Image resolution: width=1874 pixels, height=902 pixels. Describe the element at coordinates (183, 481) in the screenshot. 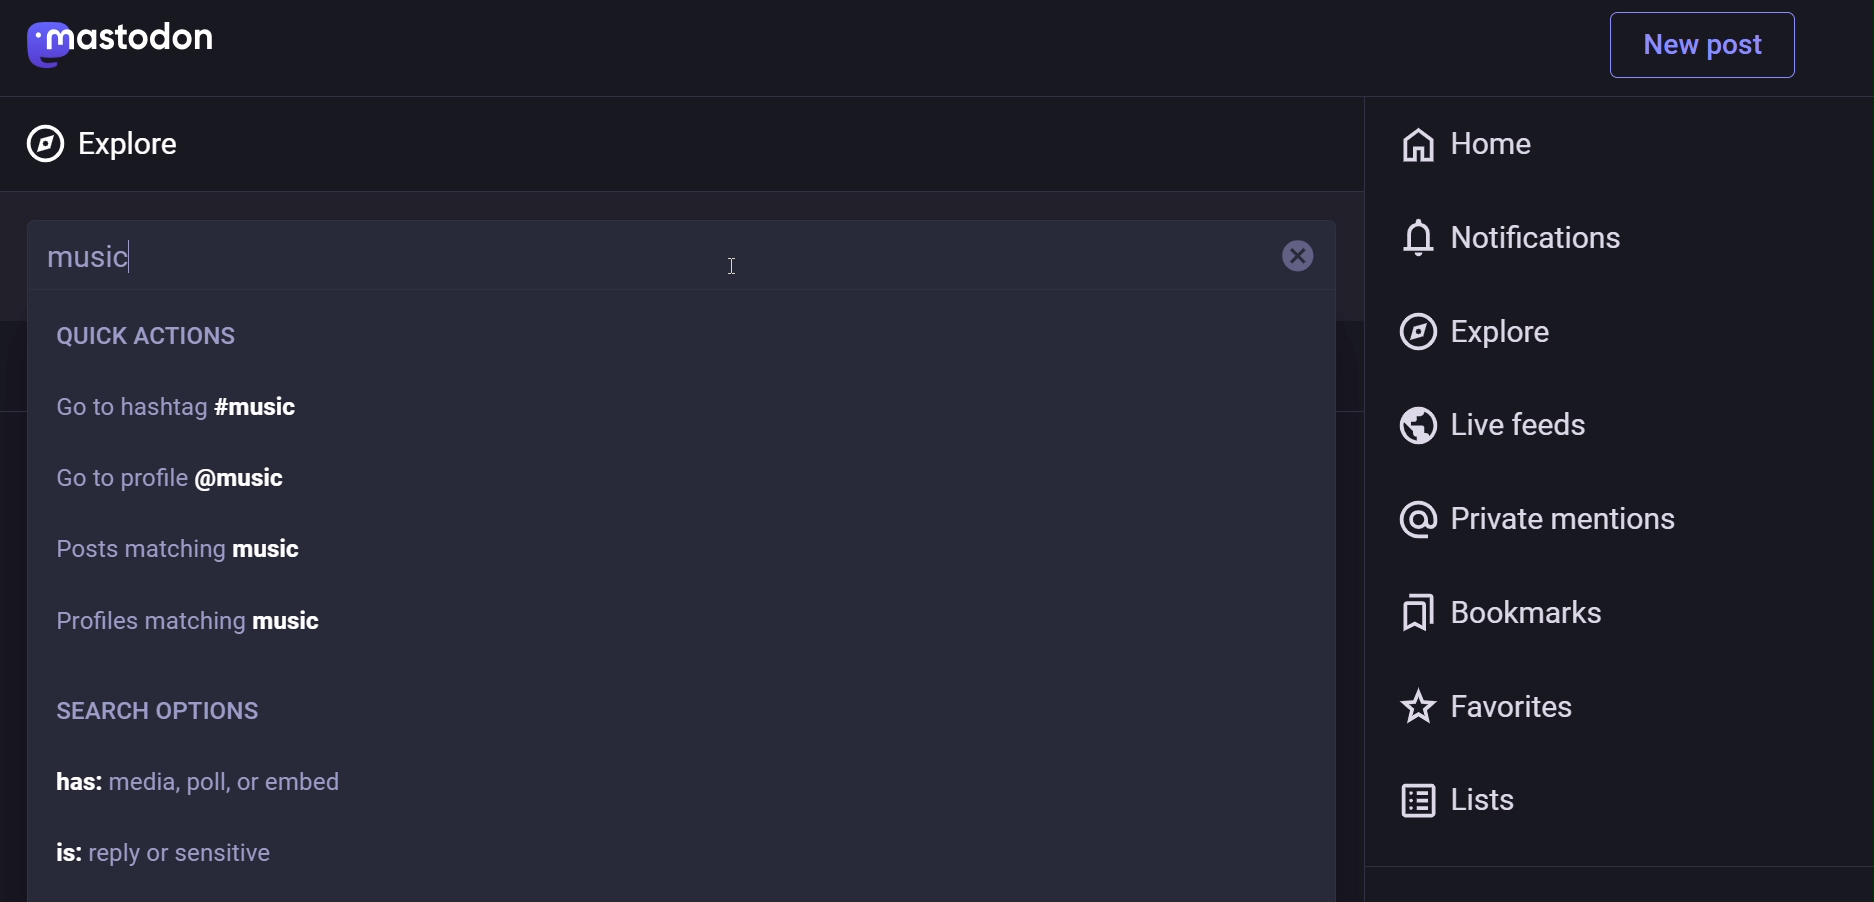

I see `go to profile` at that location.